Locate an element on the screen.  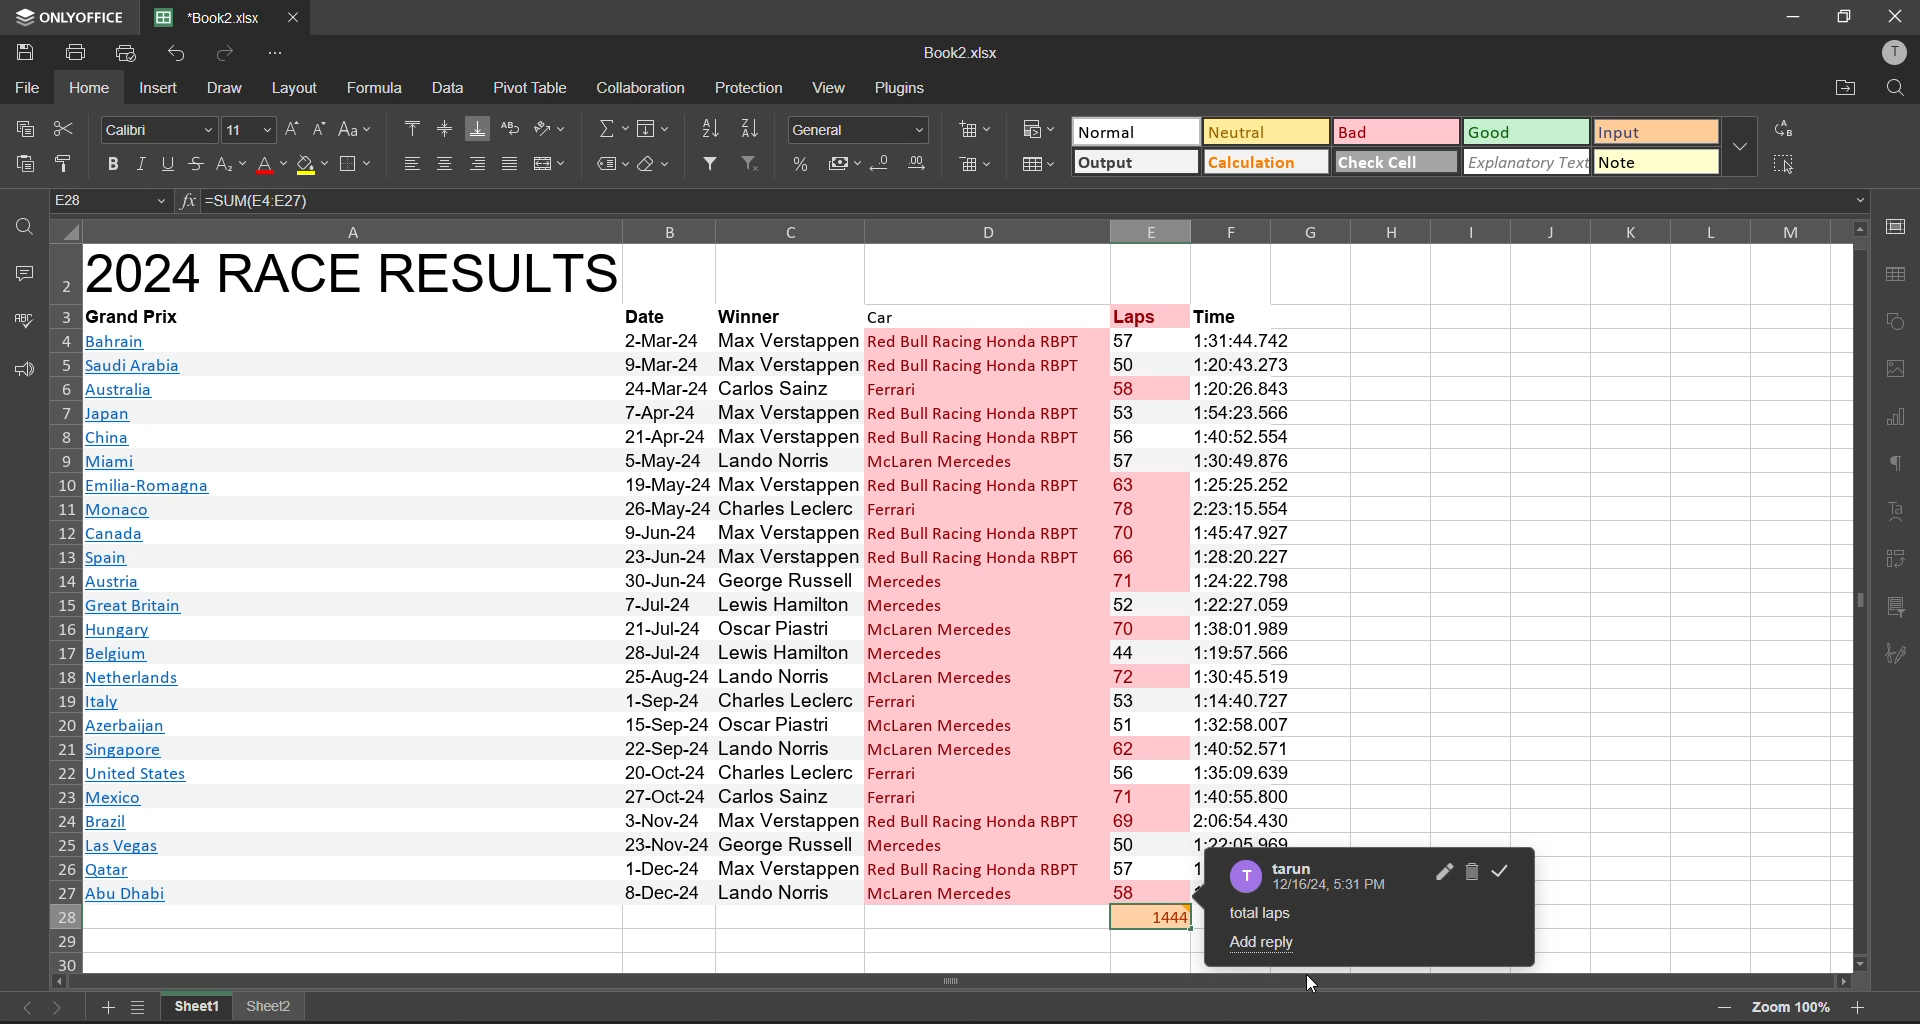
comment is located at coordinates (1275, 913).